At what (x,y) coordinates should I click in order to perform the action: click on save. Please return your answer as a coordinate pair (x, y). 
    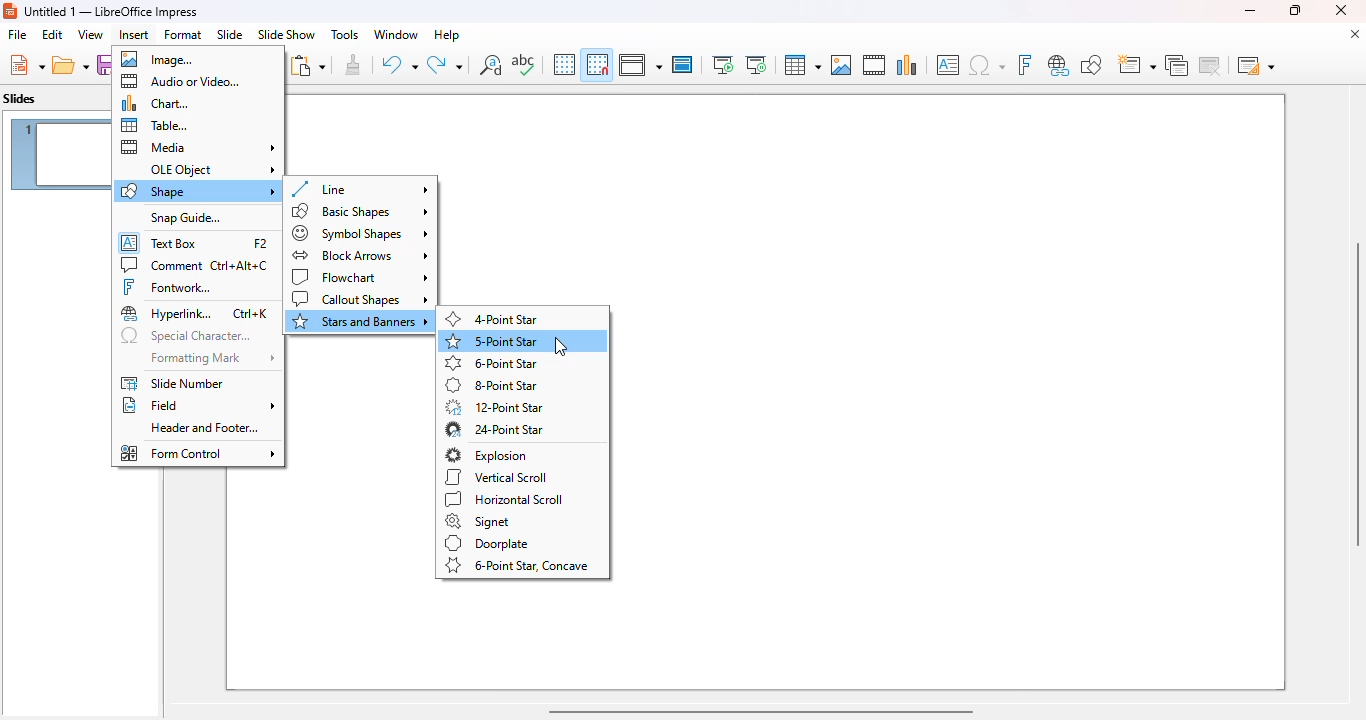
    Looking at the image, I should click on (103, 65).